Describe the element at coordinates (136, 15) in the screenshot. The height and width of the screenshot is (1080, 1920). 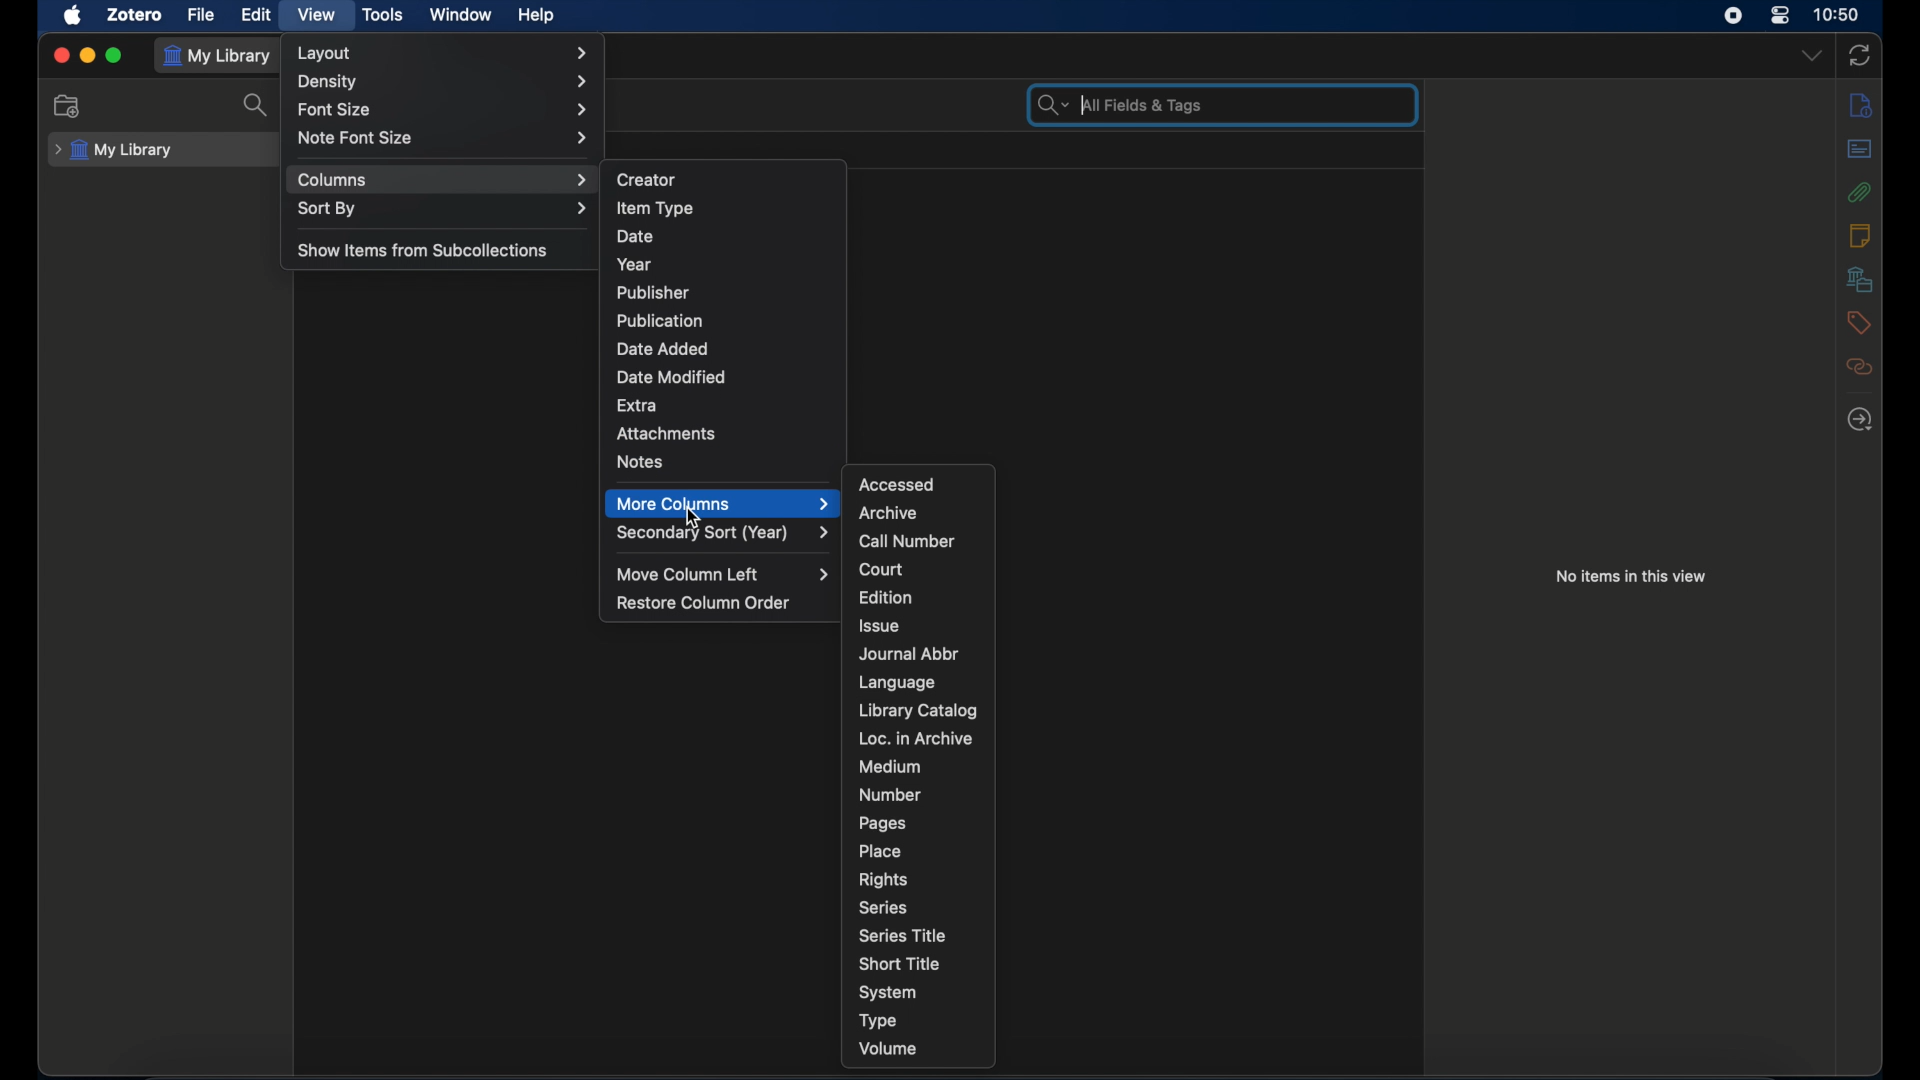
I see `zotero` at that location.